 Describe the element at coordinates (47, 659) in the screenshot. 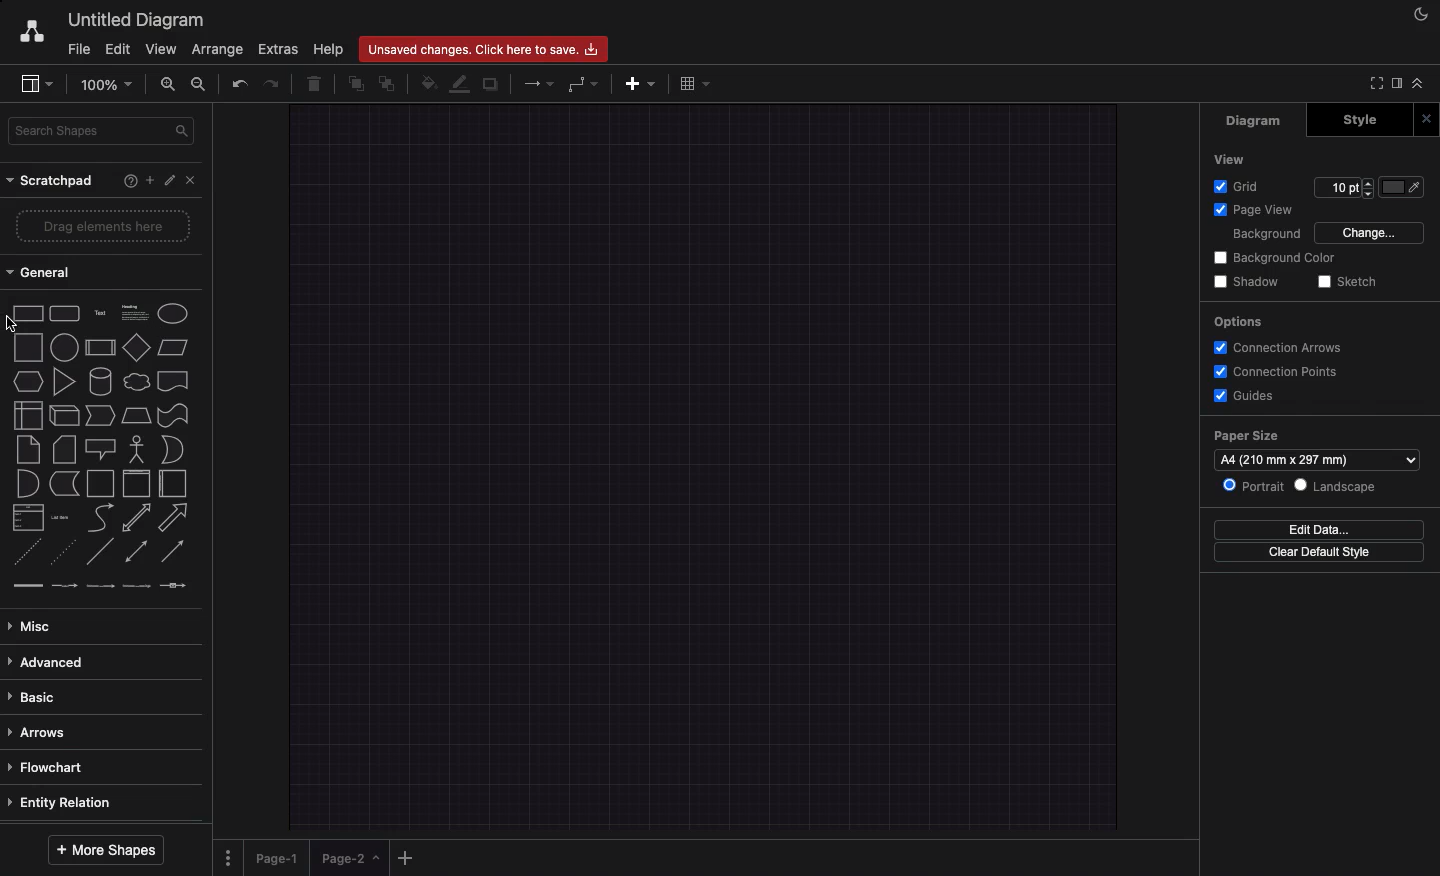

I see `Advanced` at that location.